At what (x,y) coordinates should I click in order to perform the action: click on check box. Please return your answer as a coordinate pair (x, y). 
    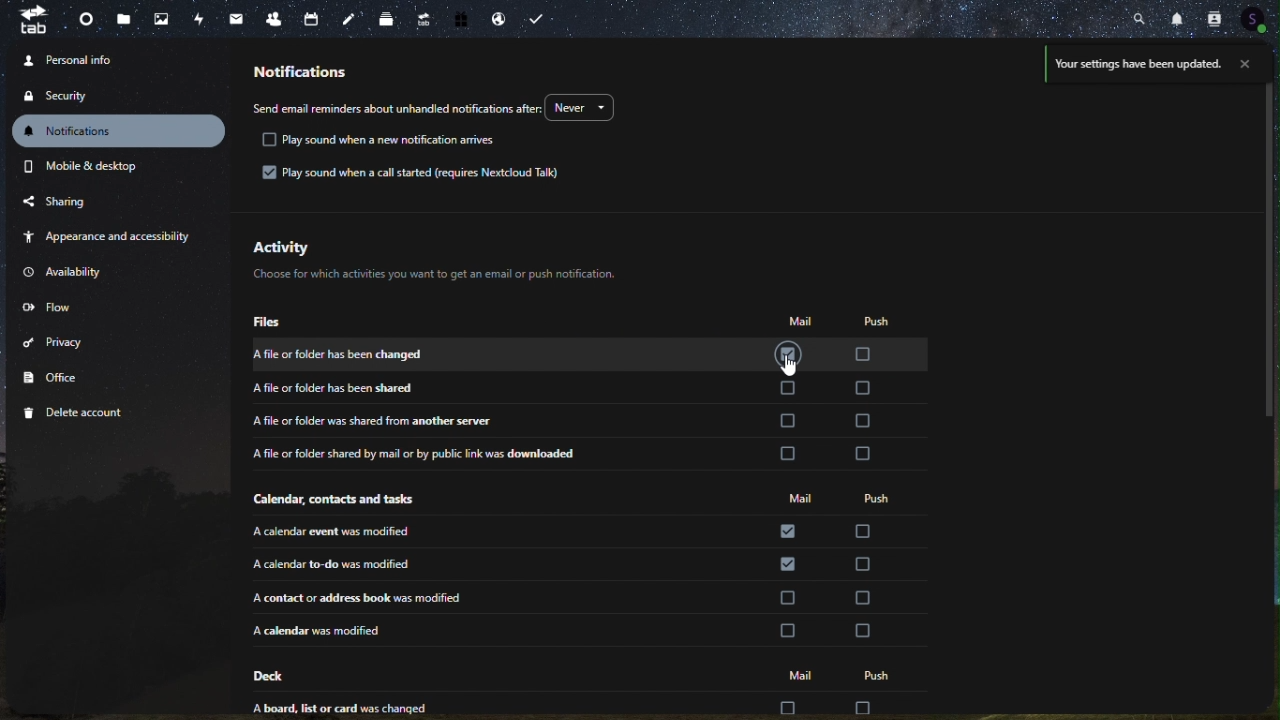
    Looking at the image, I should click on (863, 594).